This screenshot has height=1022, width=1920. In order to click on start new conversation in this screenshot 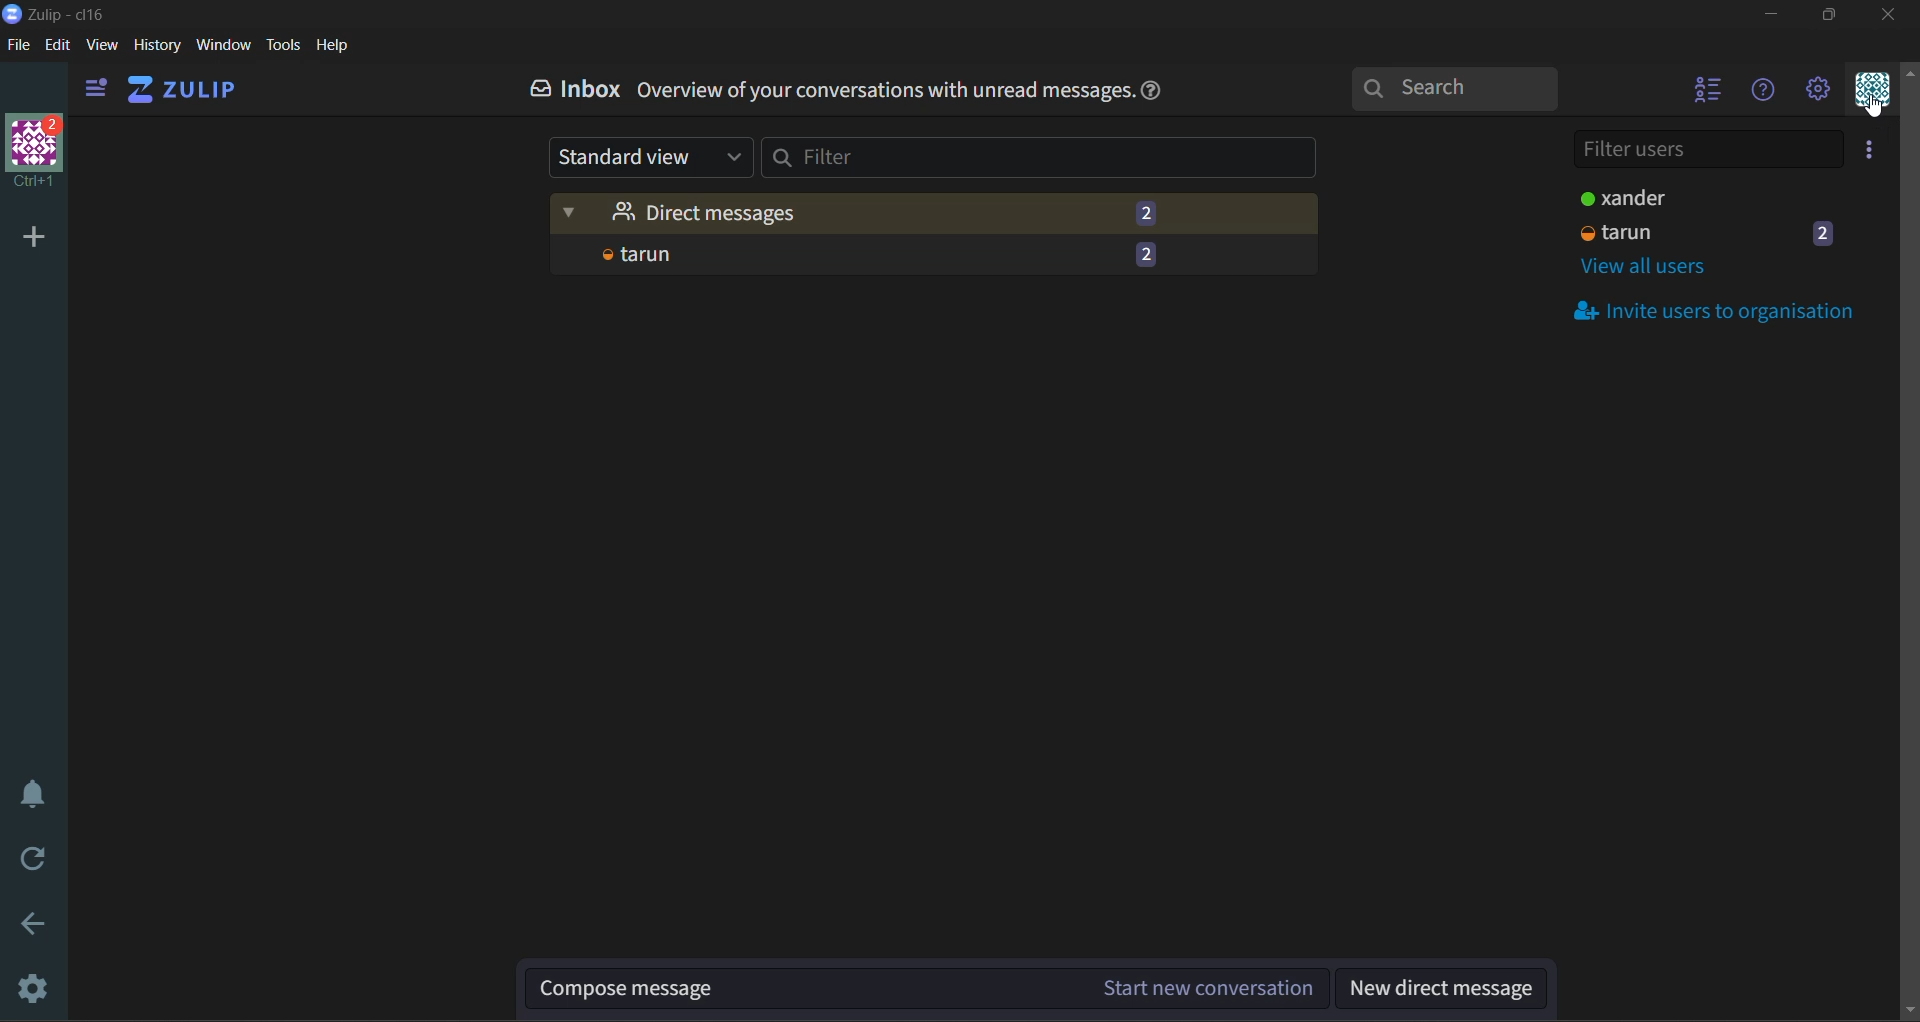, I will do `click(929, 983)`.